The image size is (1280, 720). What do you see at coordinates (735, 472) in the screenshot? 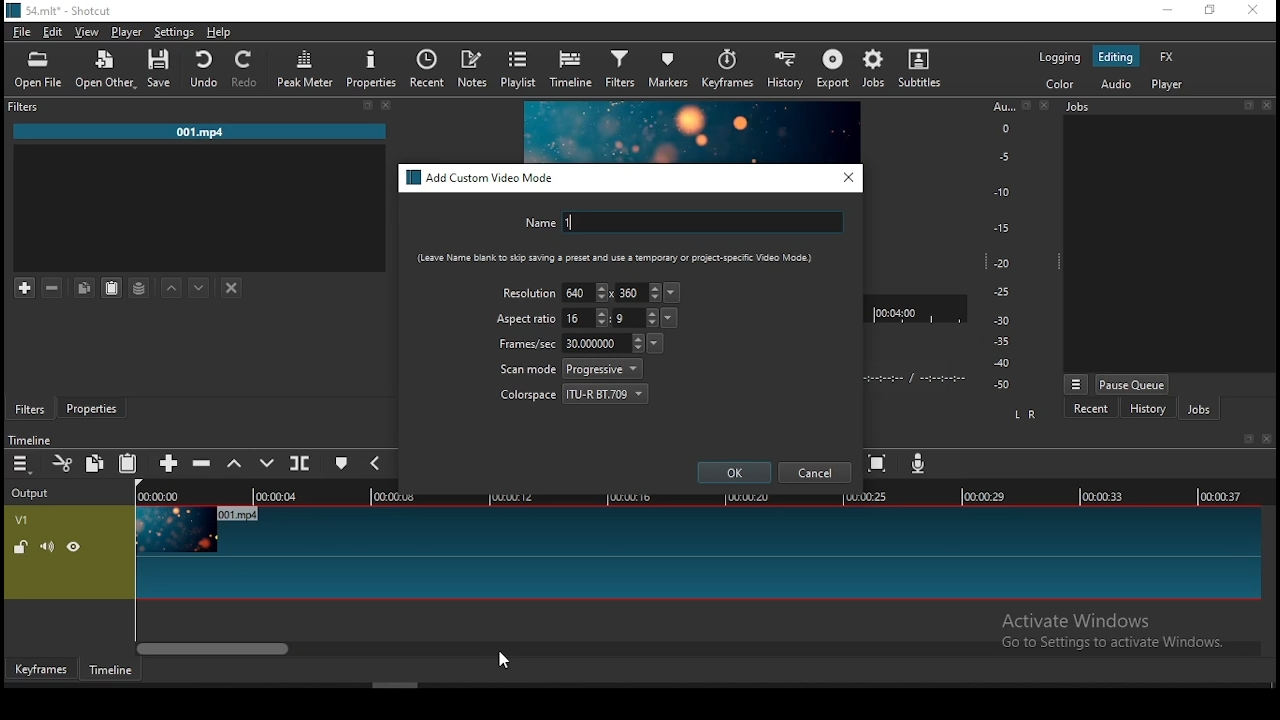
I see `ok` at bounding box center [735, 472].